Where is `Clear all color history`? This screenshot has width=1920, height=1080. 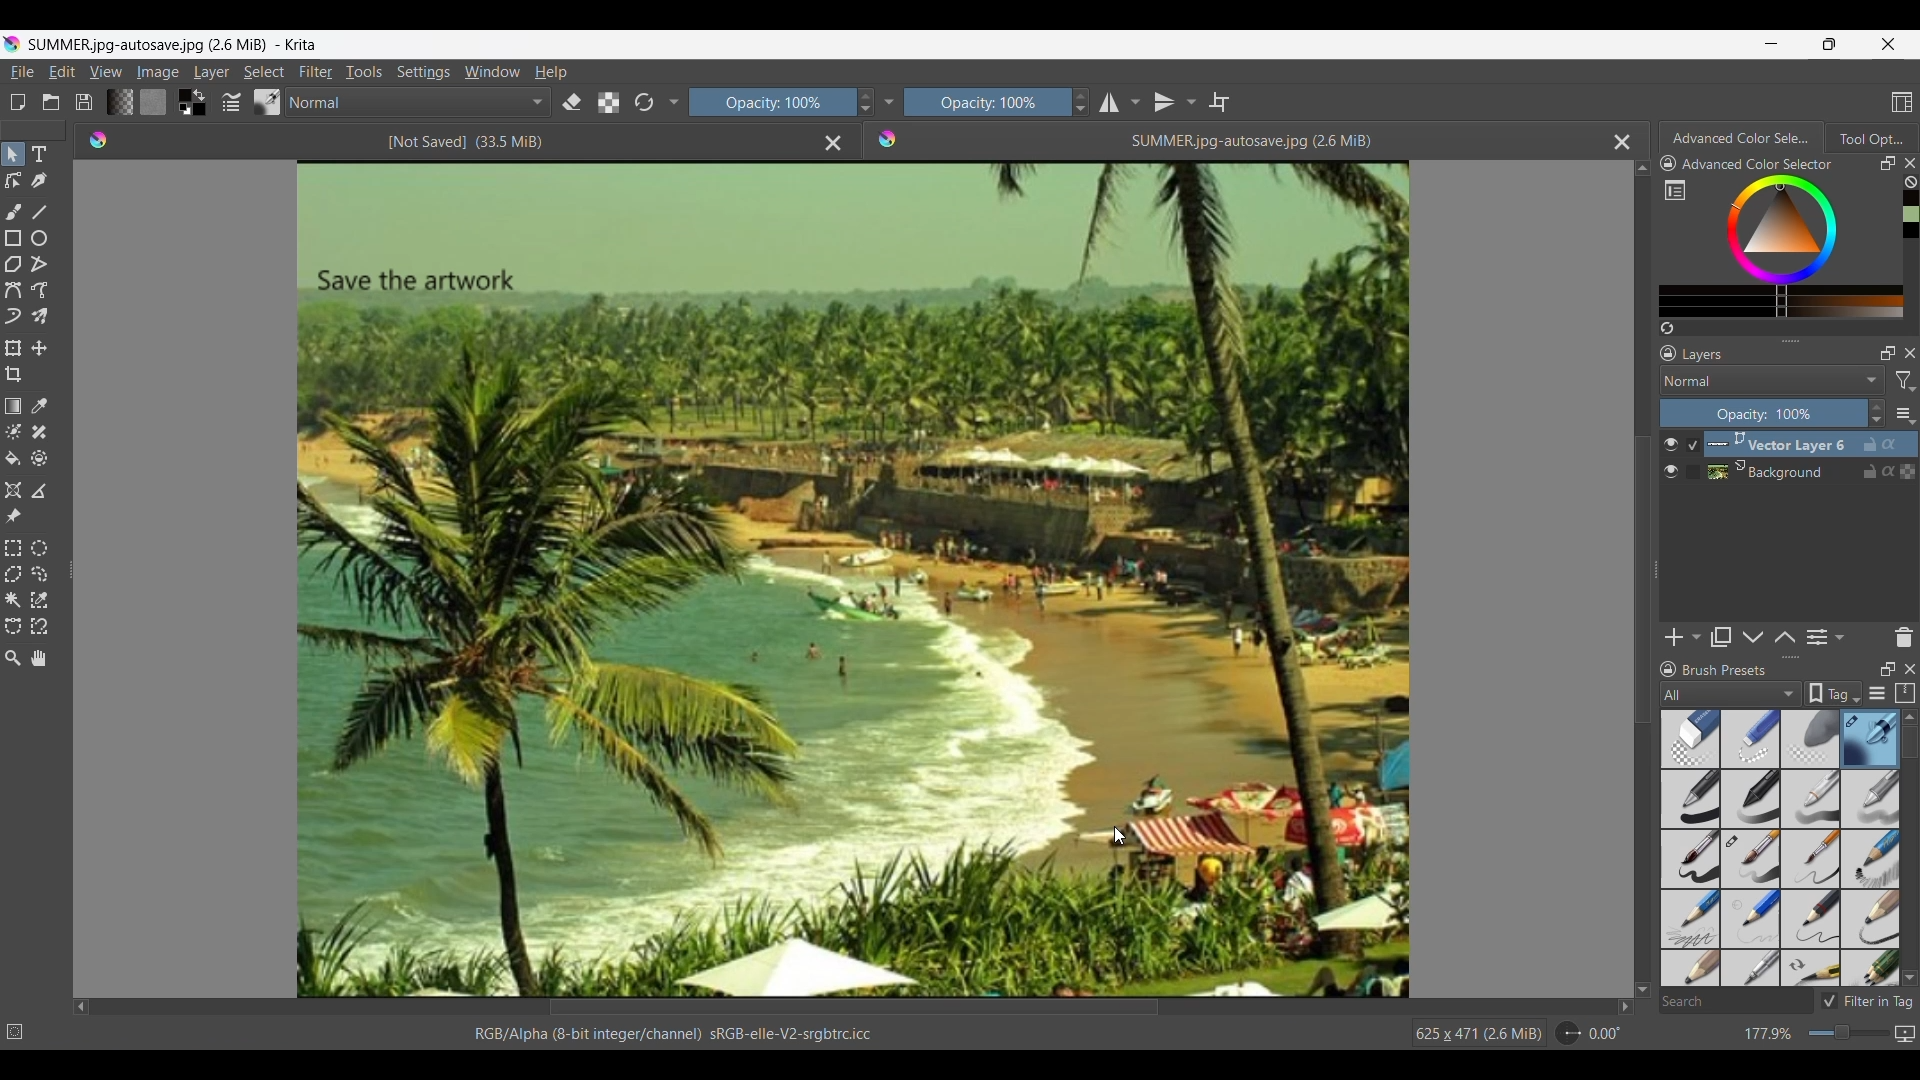 Clear all color history is located at coordinates (1910, 182).